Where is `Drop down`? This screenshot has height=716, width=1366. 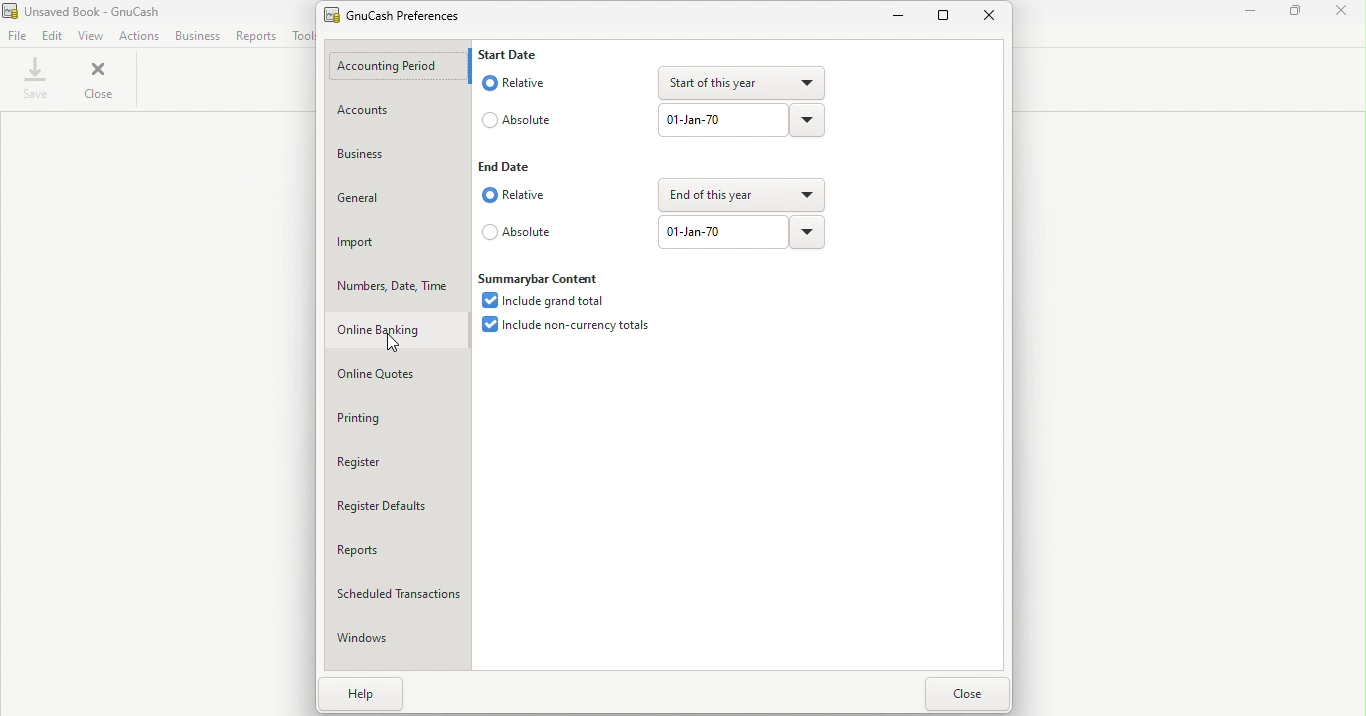
Drop down is located at coordinates (741, 79).